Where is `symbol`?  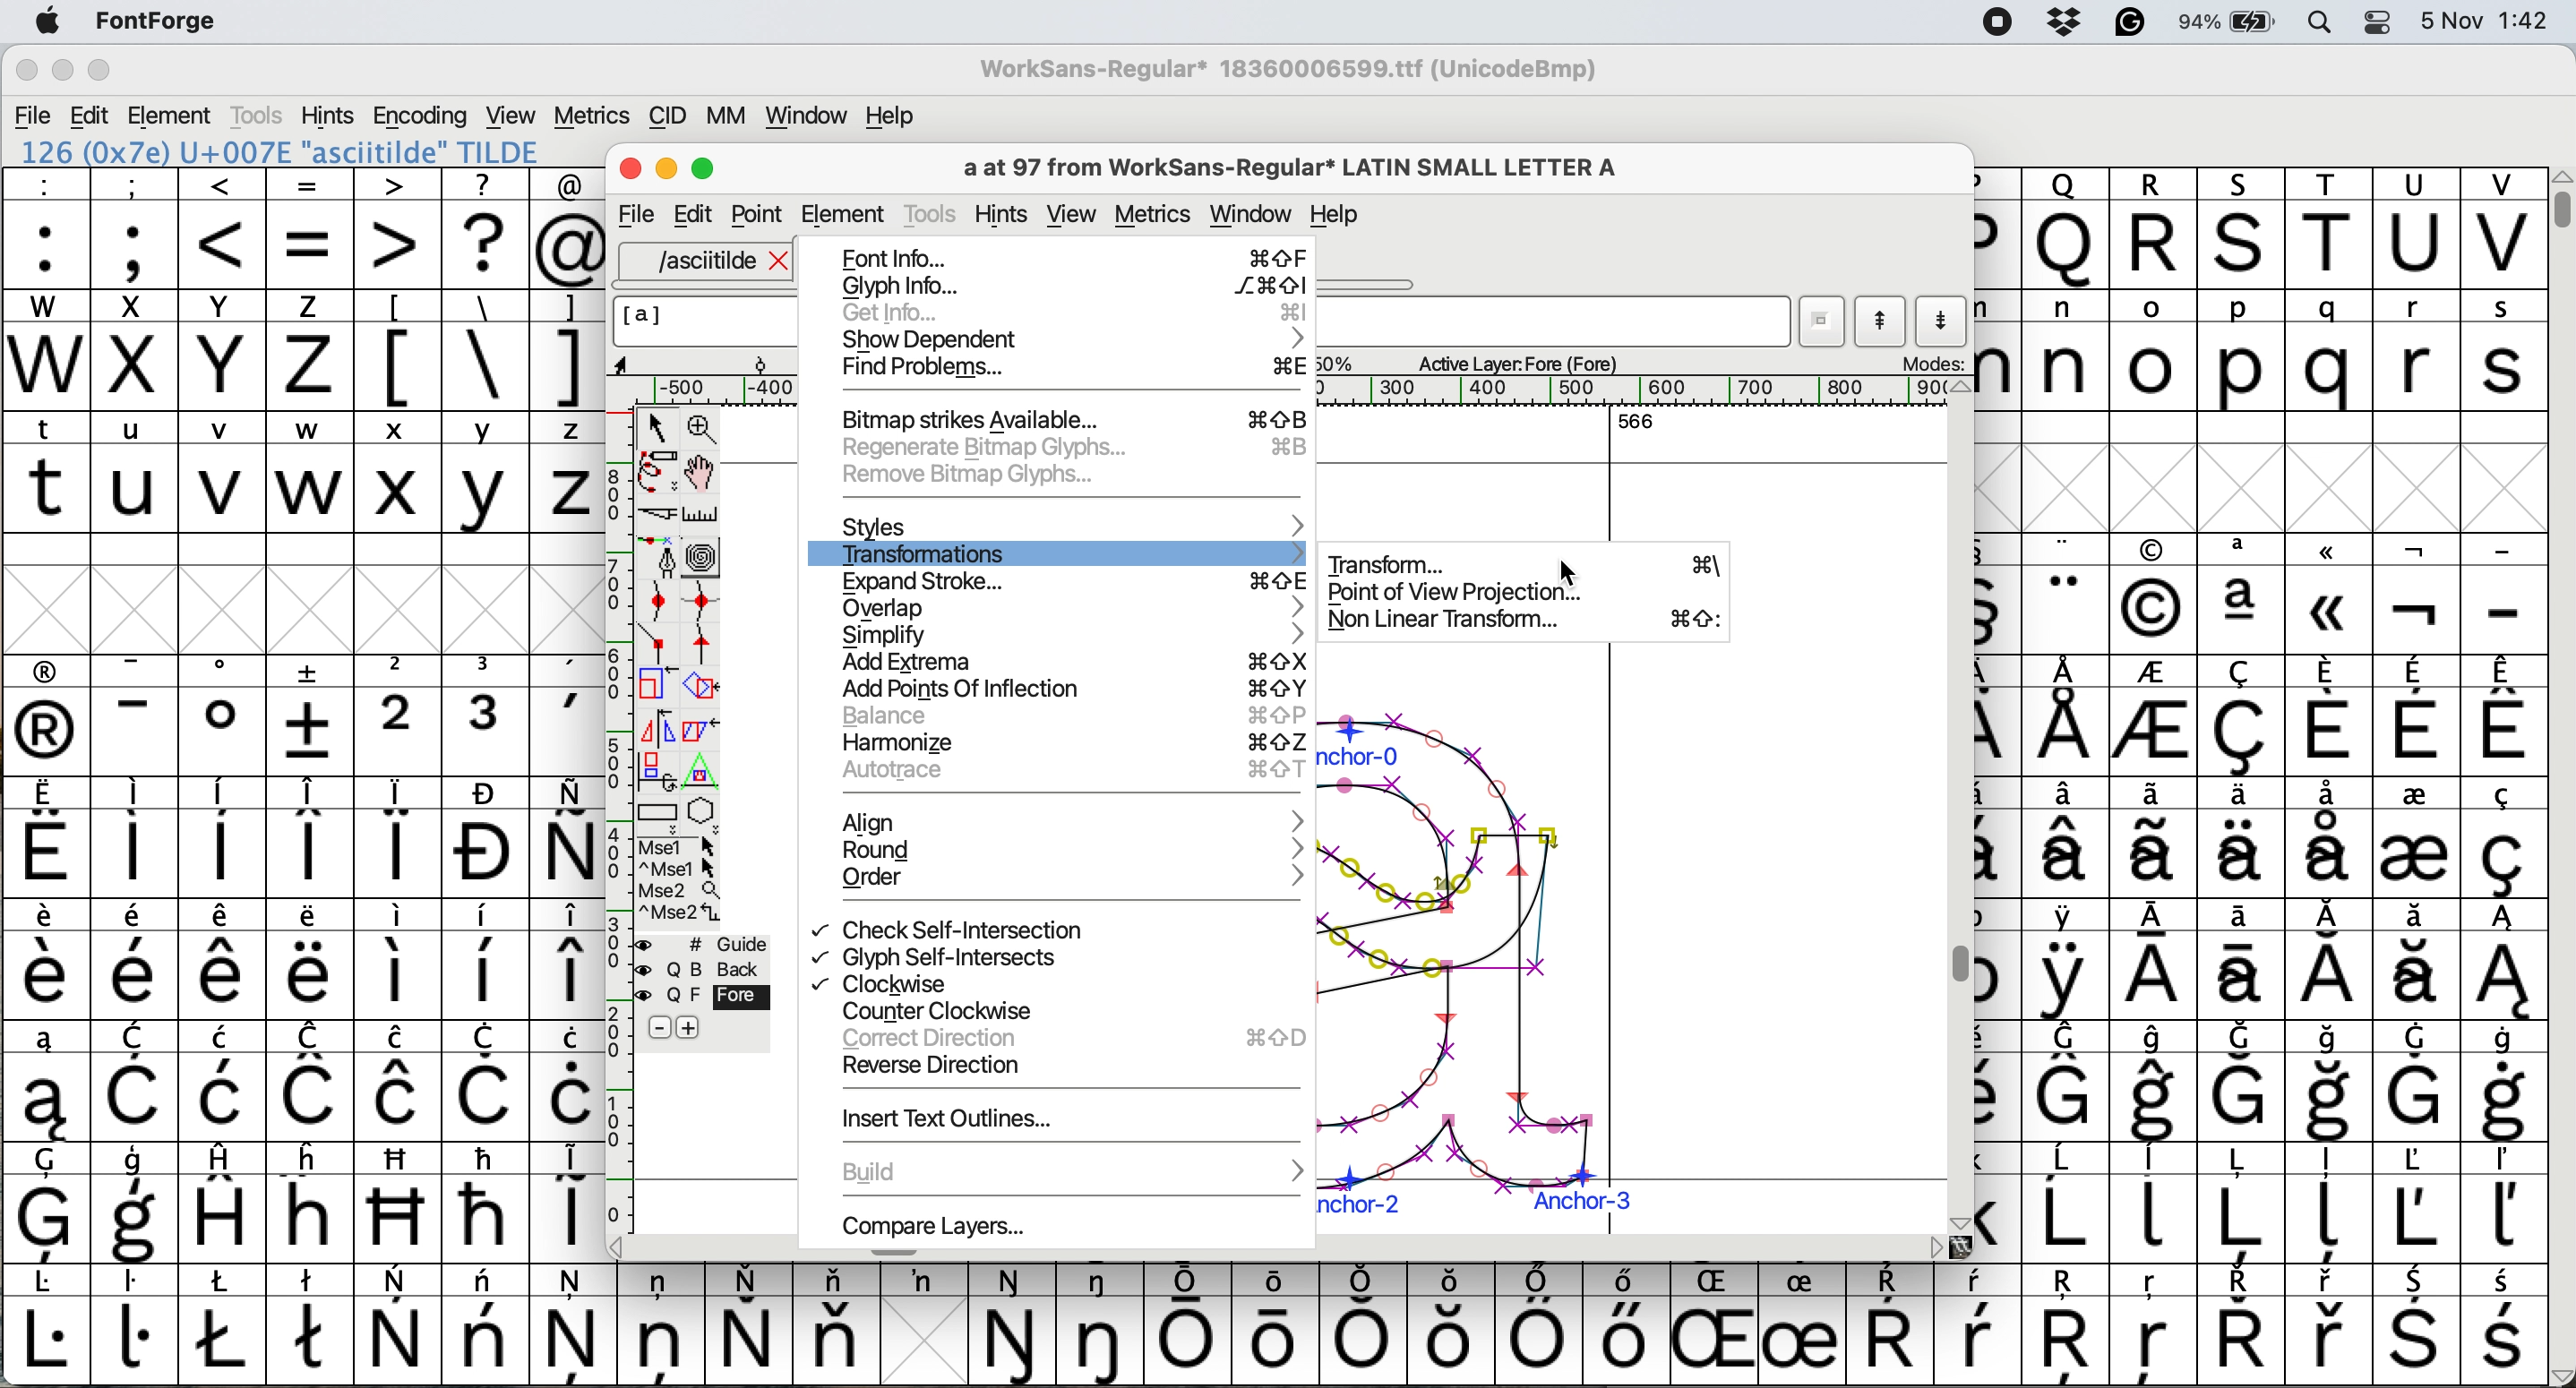
symbol is located at coordinates (568, 1199).